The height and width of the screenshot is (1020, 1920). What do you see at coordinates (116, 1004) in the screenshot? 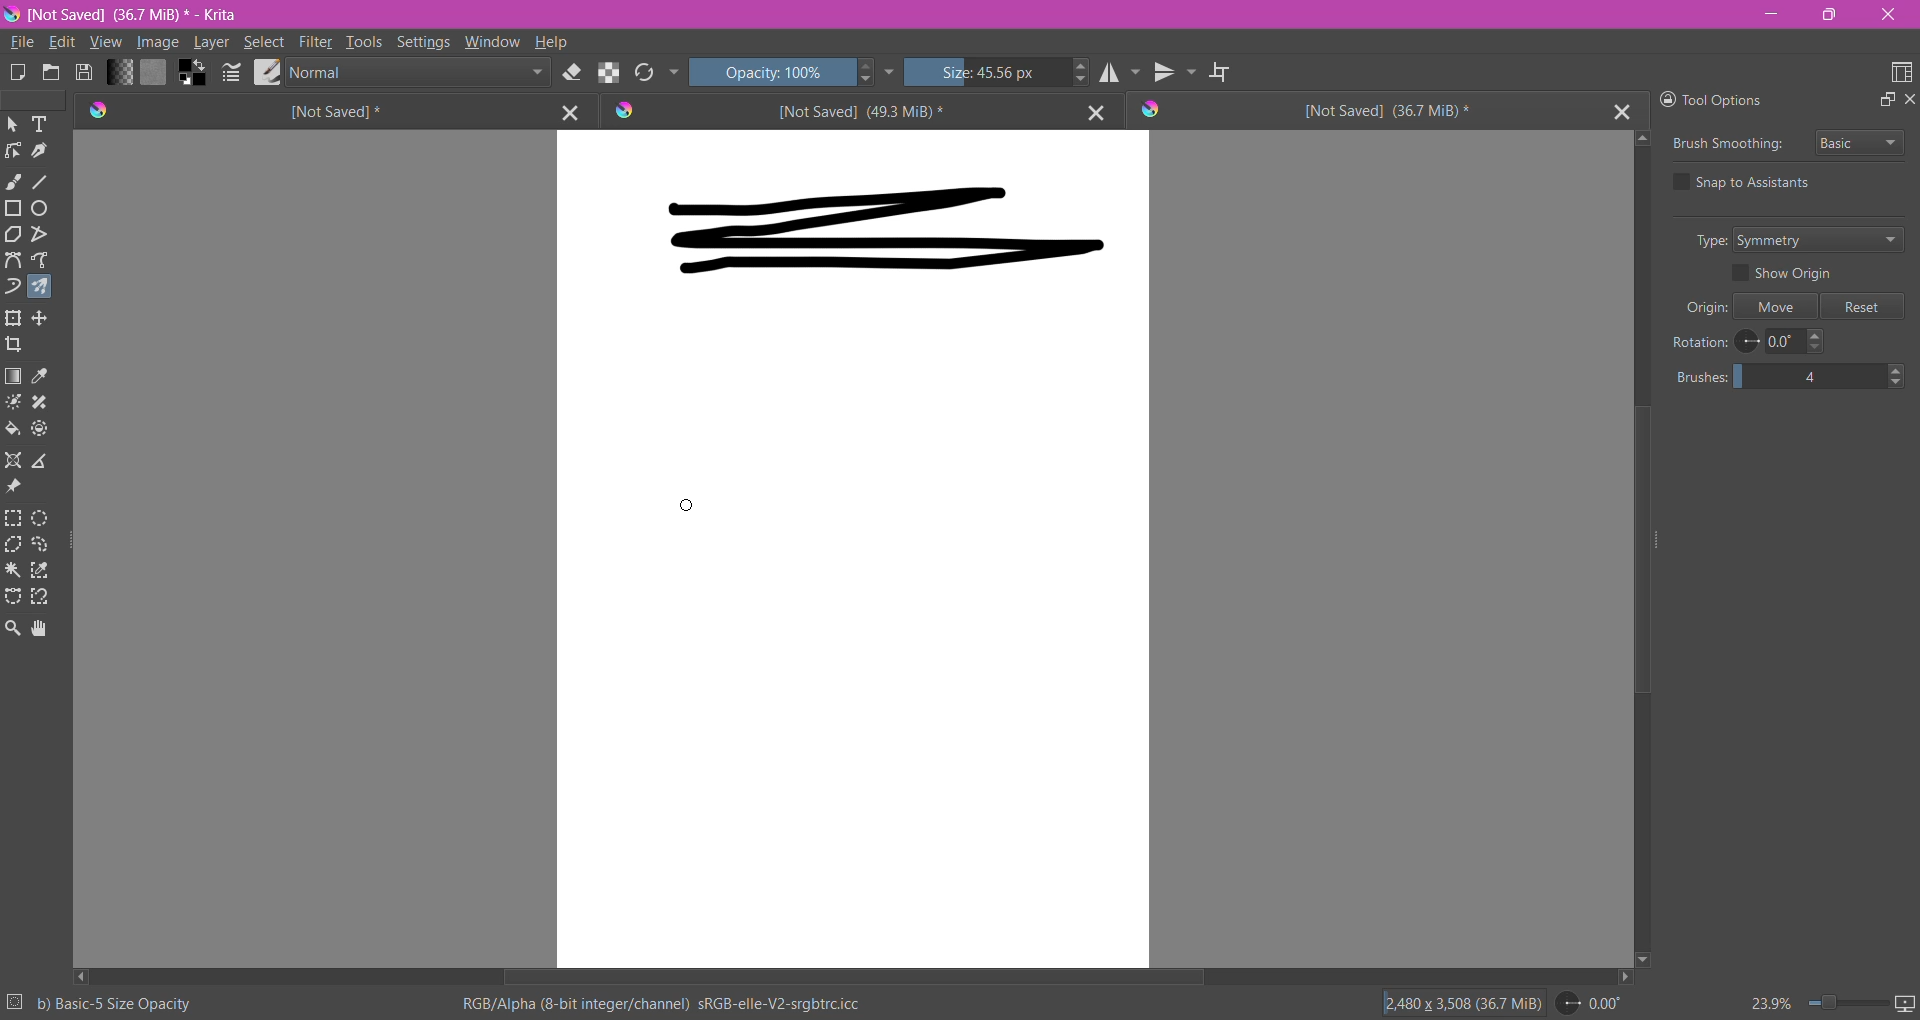
I see `Selected Brush Preset` at bounding box center [116, 1004].